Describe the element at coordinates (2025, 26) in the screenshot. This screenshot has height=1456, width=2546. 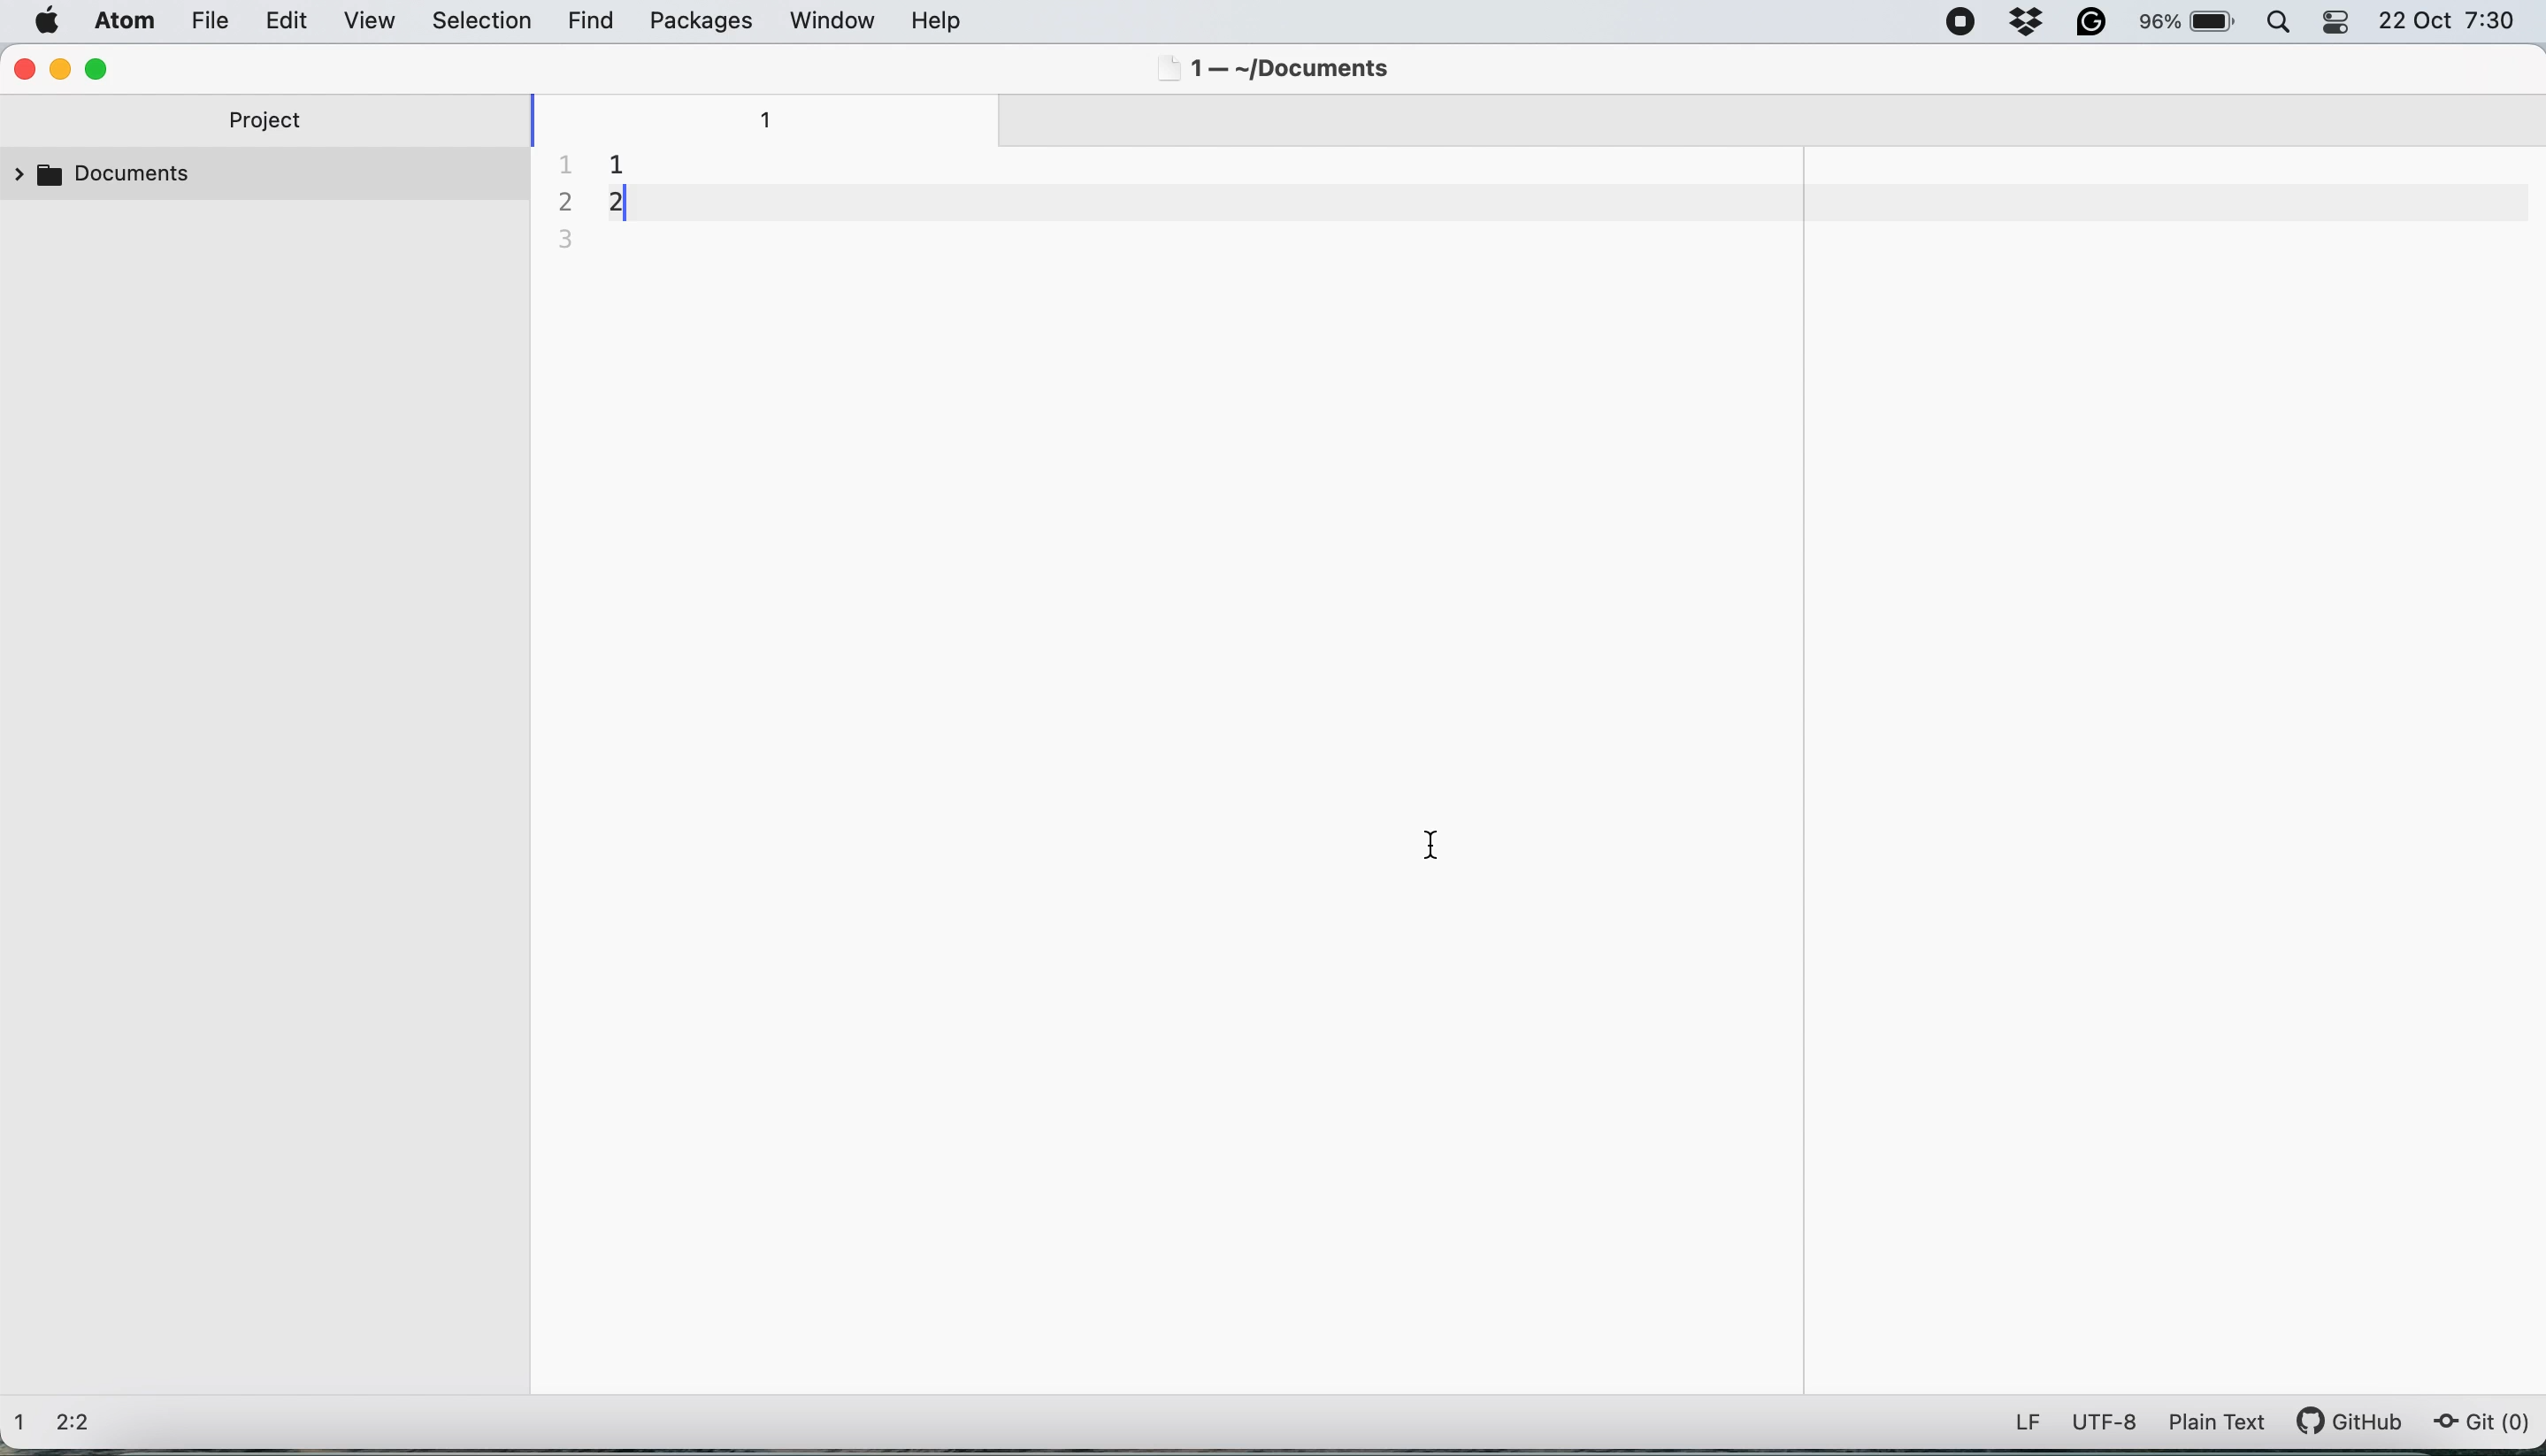
I see `dropbox` at that location.